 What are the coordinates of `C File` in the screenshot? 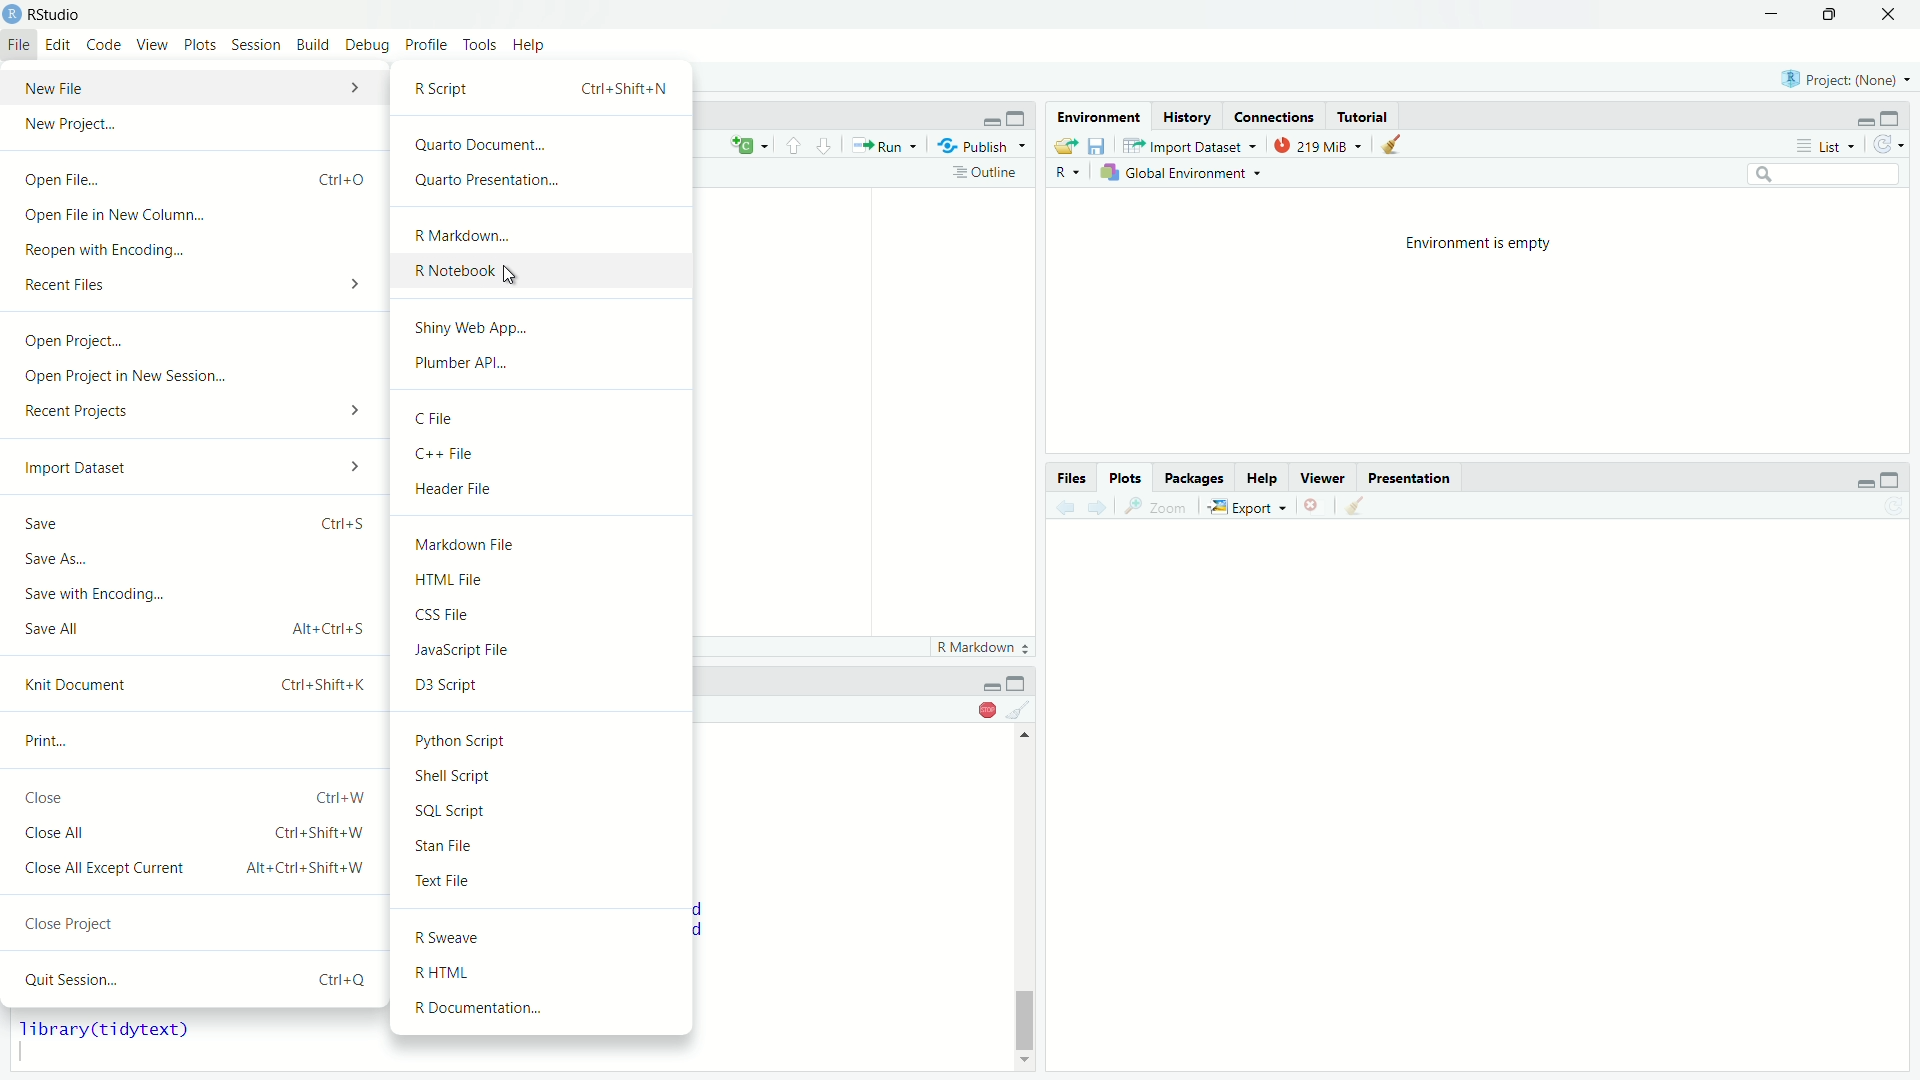 It's located at (544, 417).